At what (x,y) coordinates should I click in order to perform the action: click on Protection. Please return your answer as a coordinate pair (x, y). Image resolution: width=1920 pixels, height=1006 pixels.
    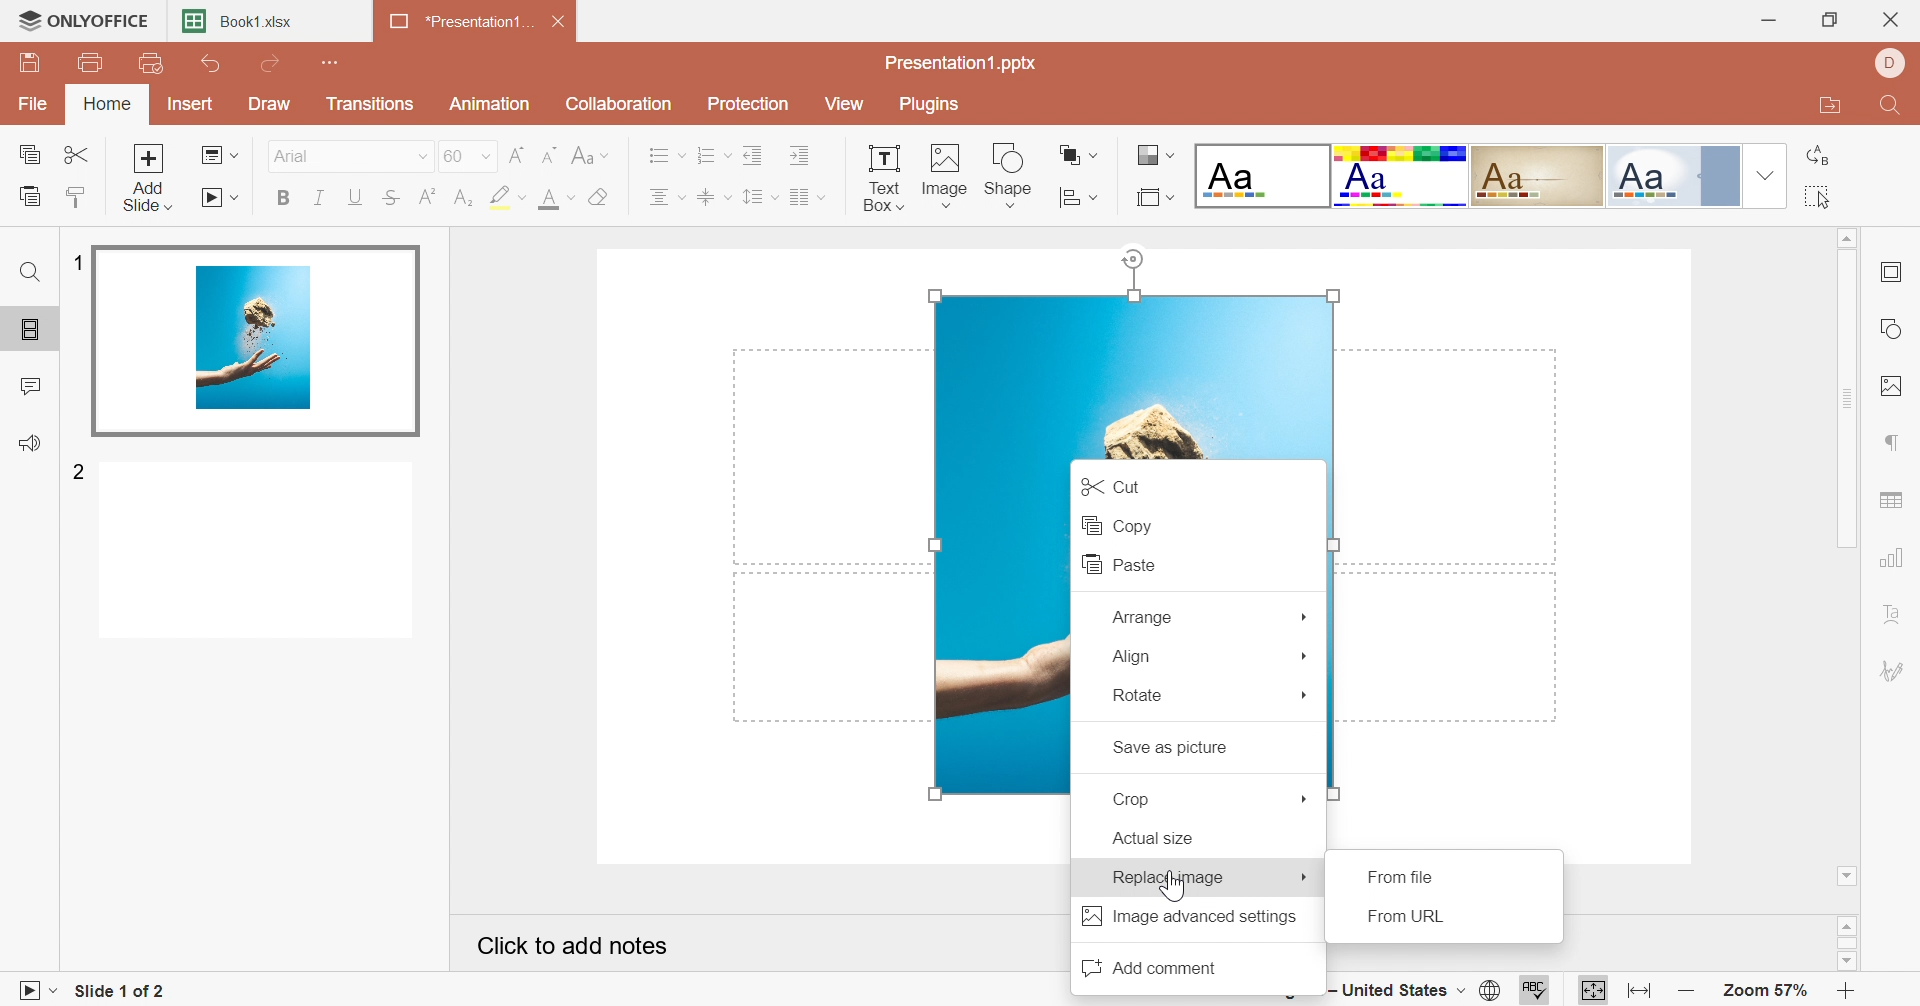
    Looking at the image, I should click on (751, 104).